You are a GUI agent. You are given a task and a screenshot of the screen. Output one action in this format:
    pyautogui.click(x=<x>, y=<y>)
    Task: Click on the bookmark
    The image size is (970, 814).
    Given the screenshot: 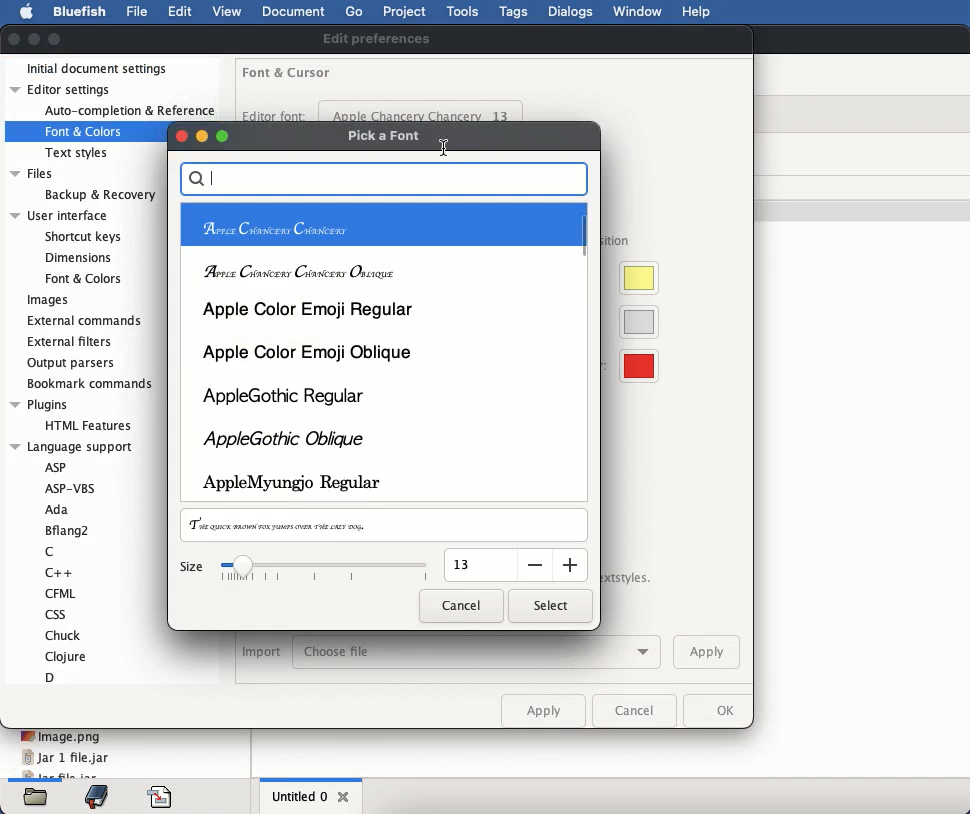 What is the action you would take?
    pyautogui.click(x=96, y=796)
    